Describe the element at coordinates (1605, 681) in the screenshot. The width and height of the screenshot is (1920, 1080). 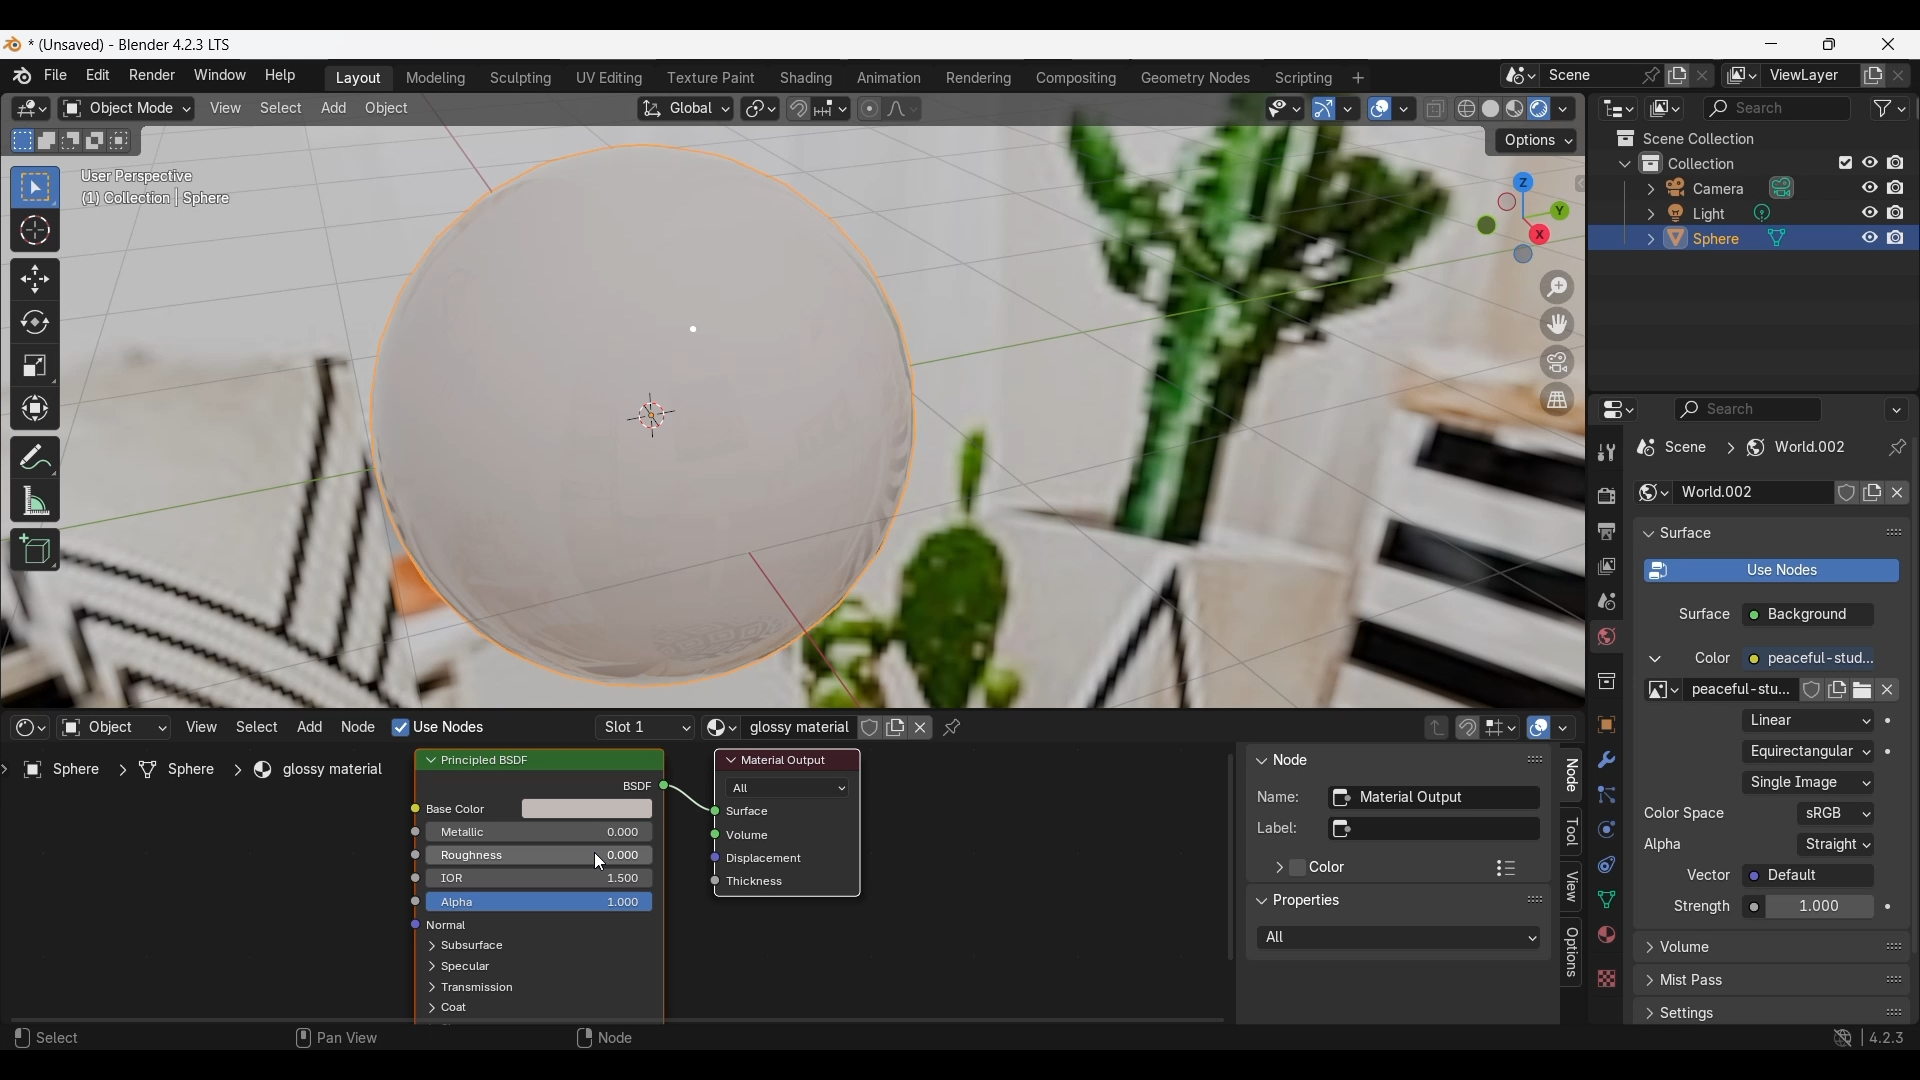
I see `Collection properties` at that location.